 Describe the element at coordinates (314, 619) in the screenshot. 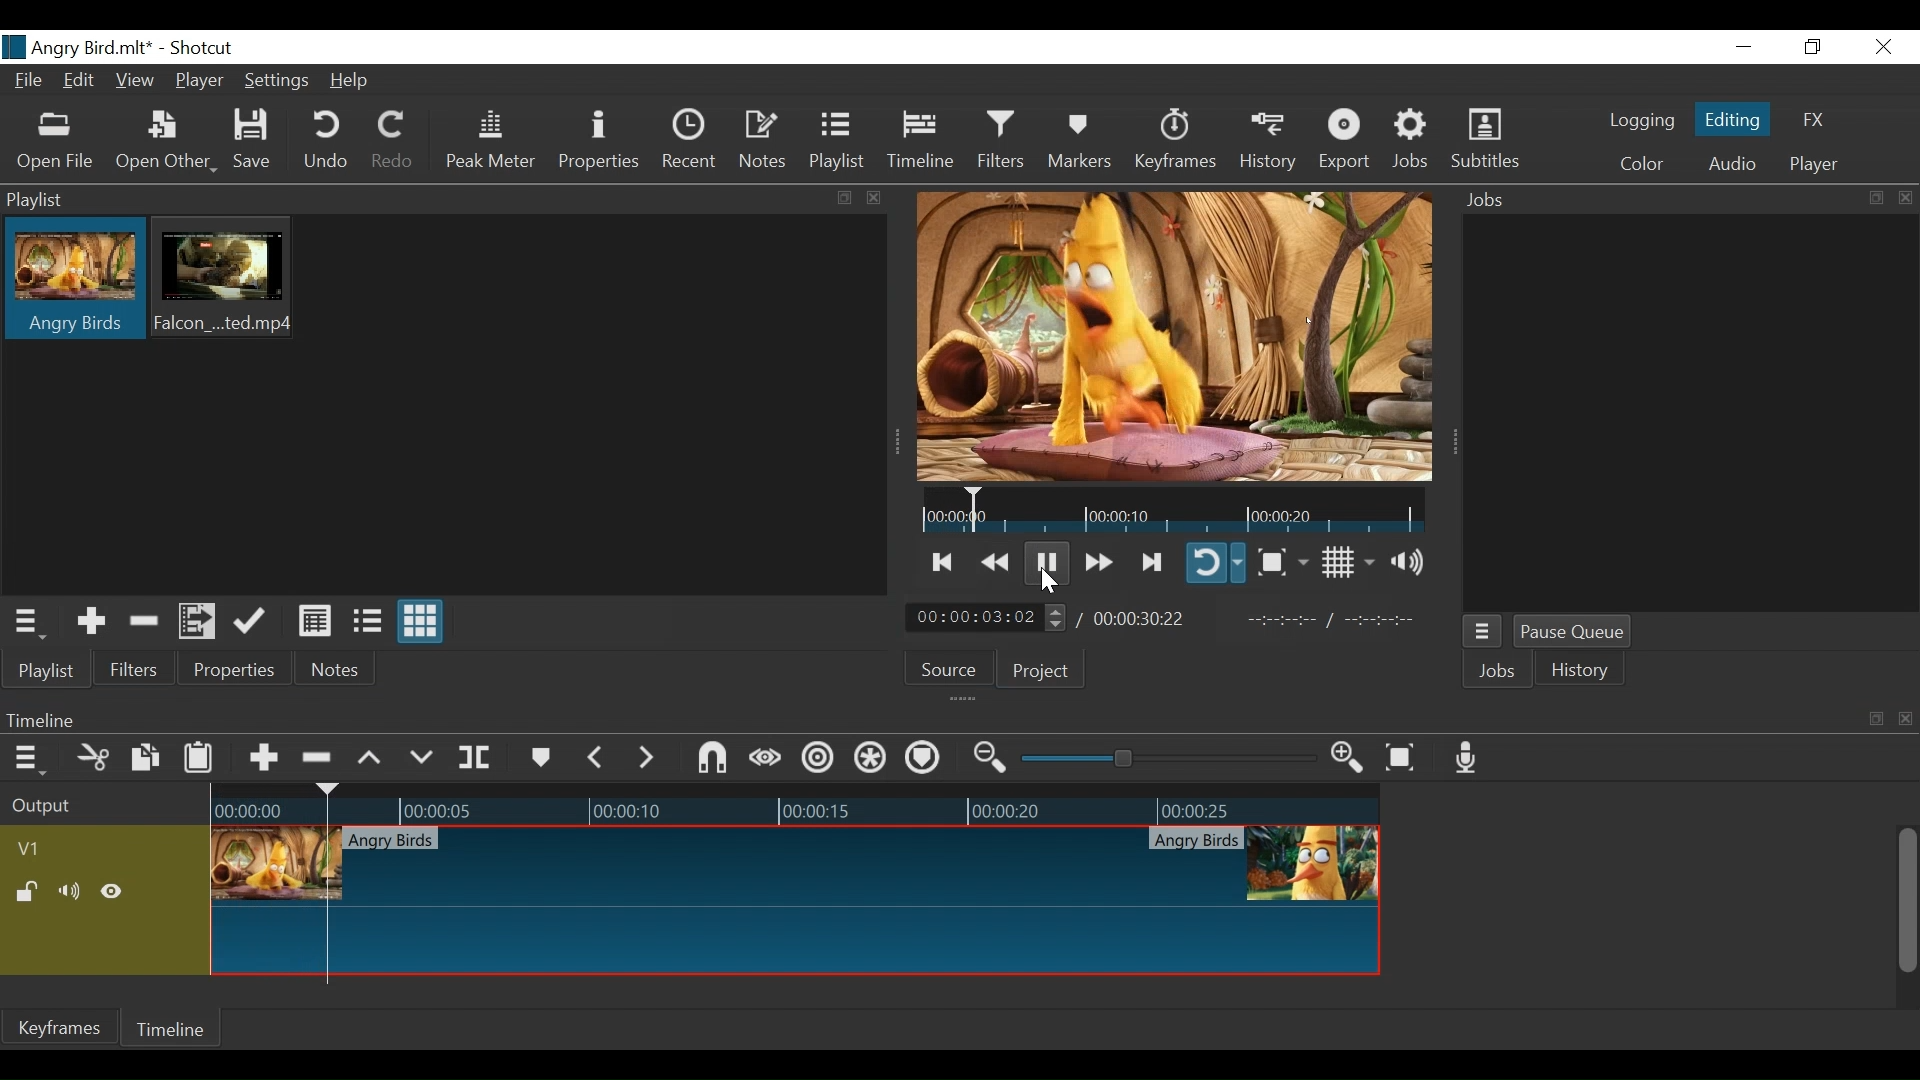

I see `View as Detail` at that location.